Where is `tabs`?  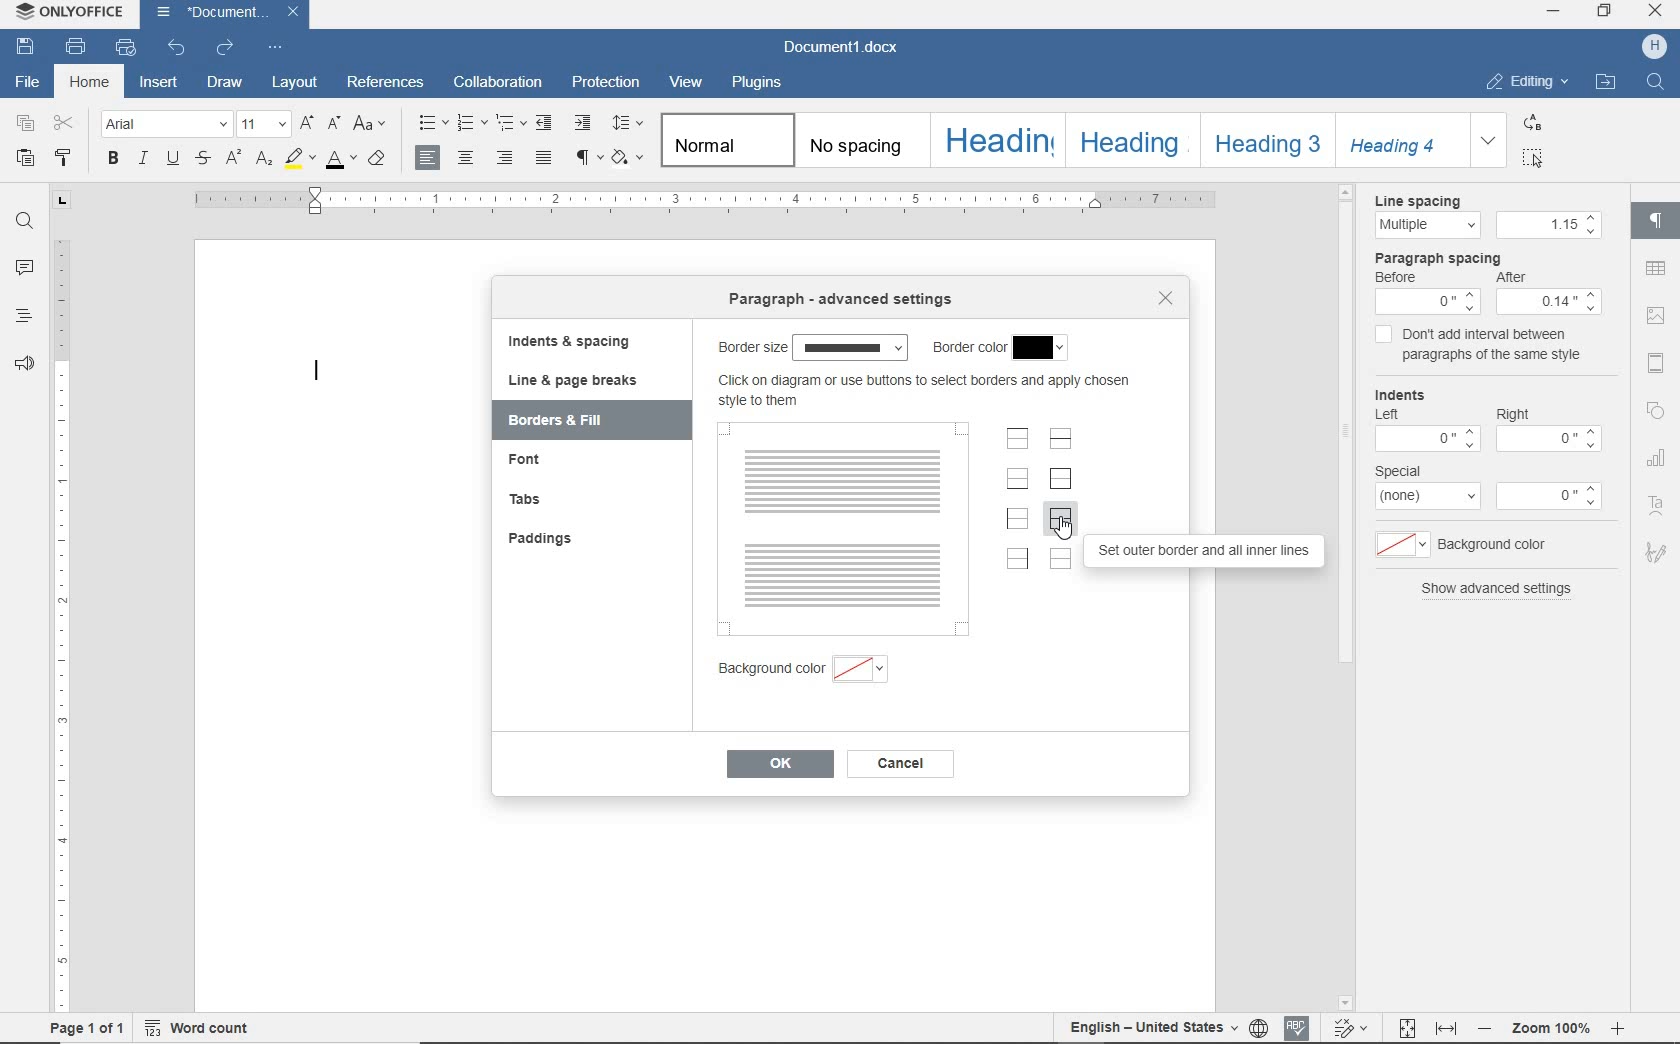
tabs is located at coordinates (557, 502).